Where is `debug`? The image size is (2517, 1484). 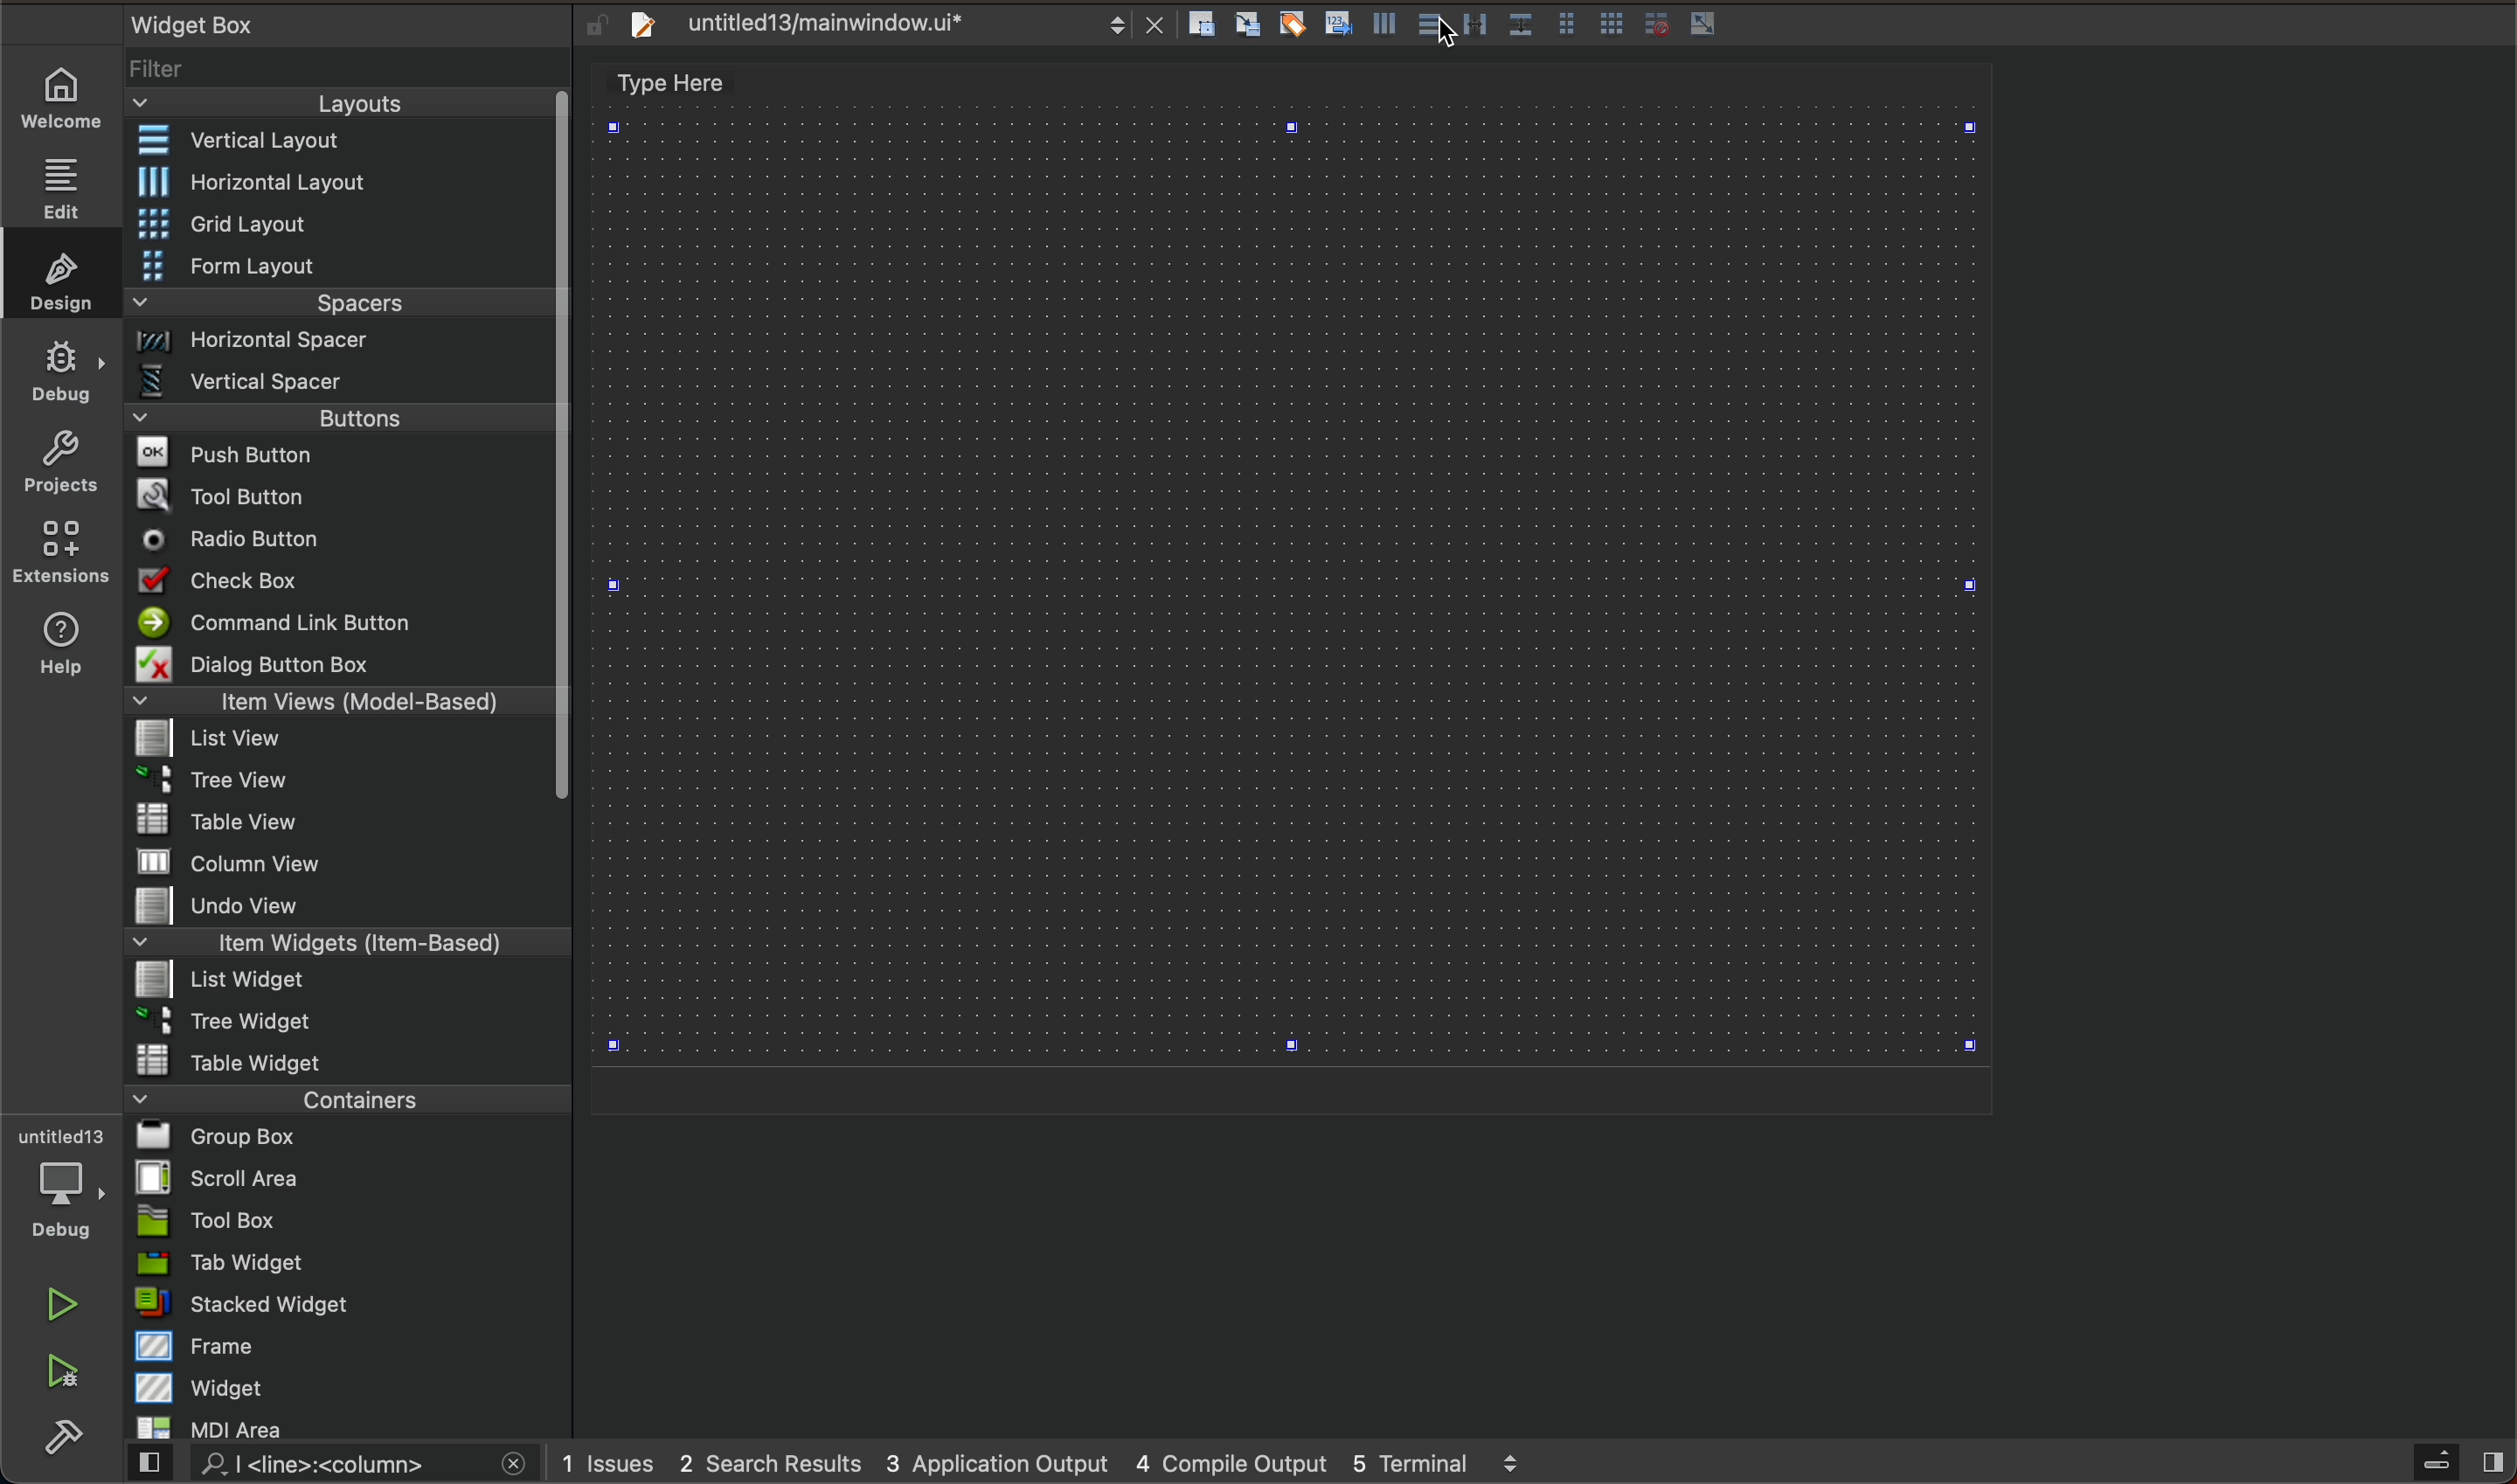
debug is located at coordinates (57, 1185).